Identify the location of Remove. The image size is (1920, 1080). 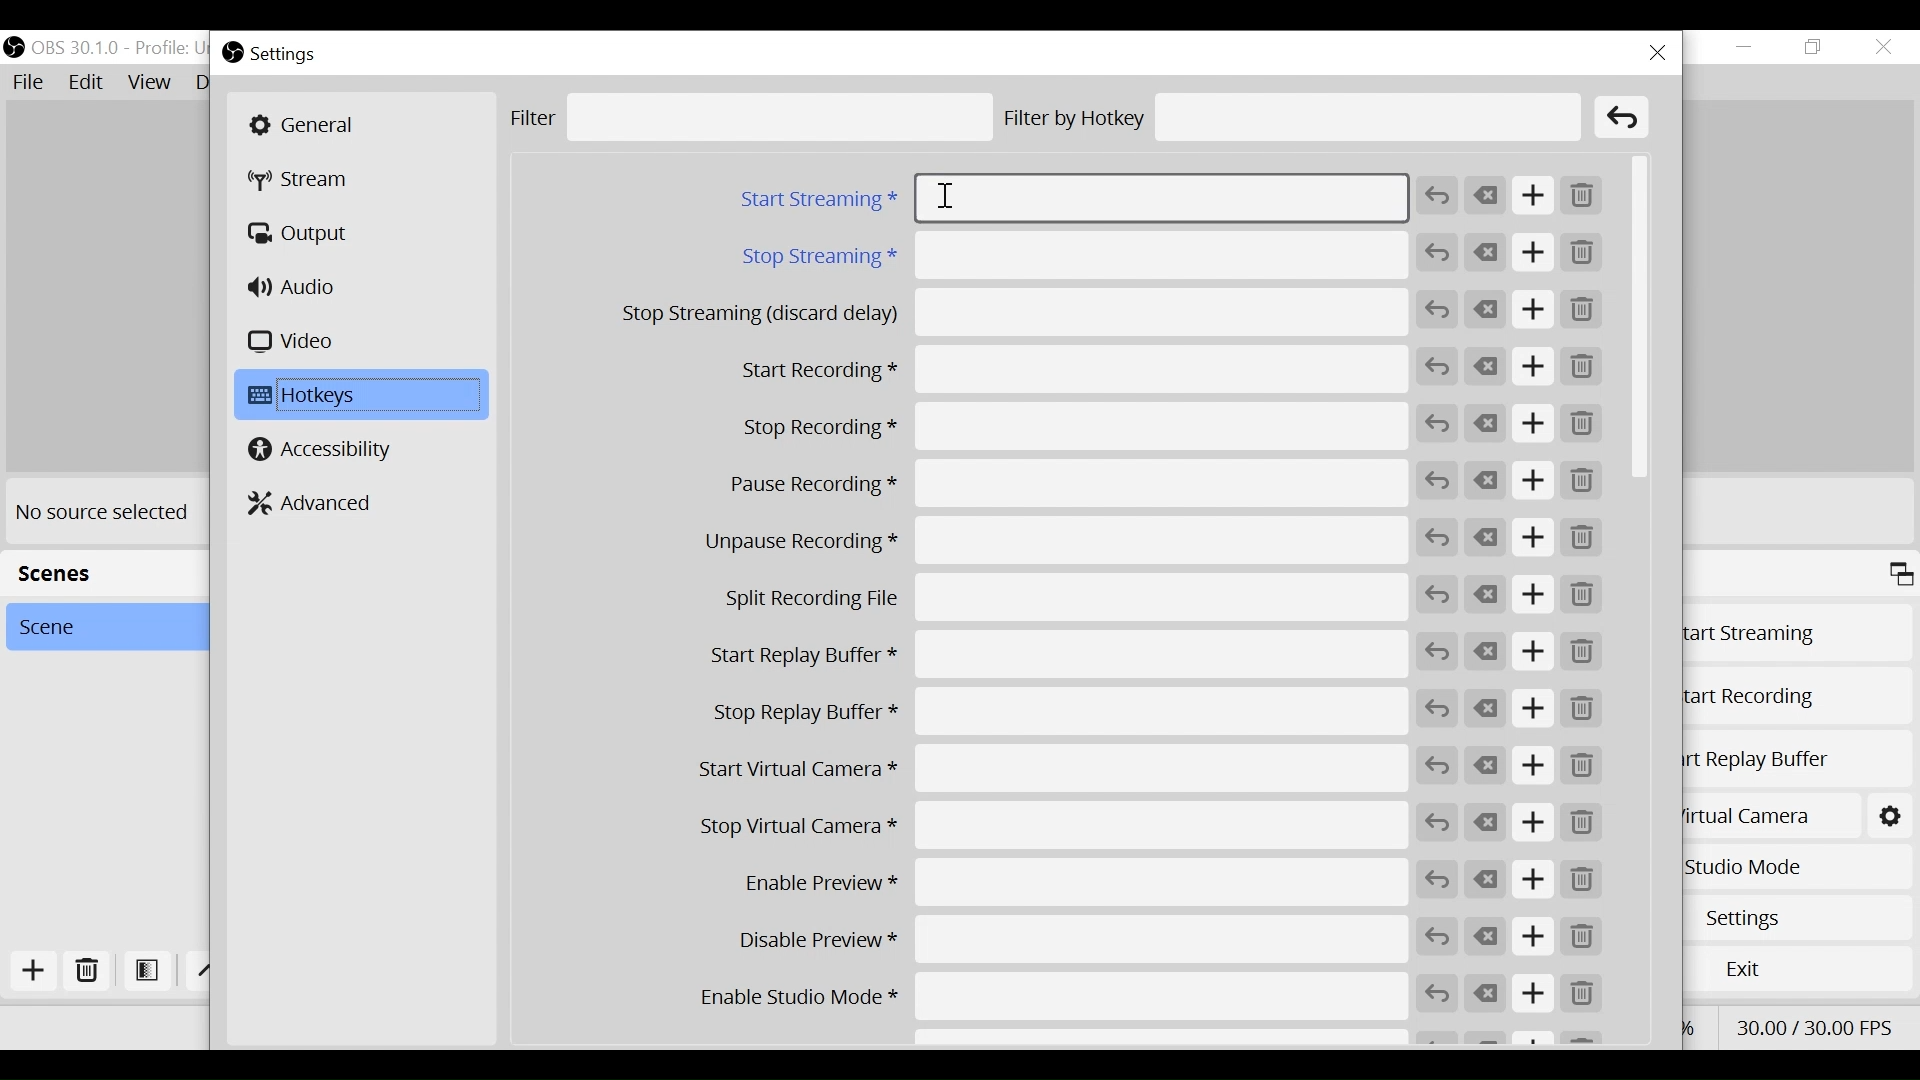
(1581, 199).